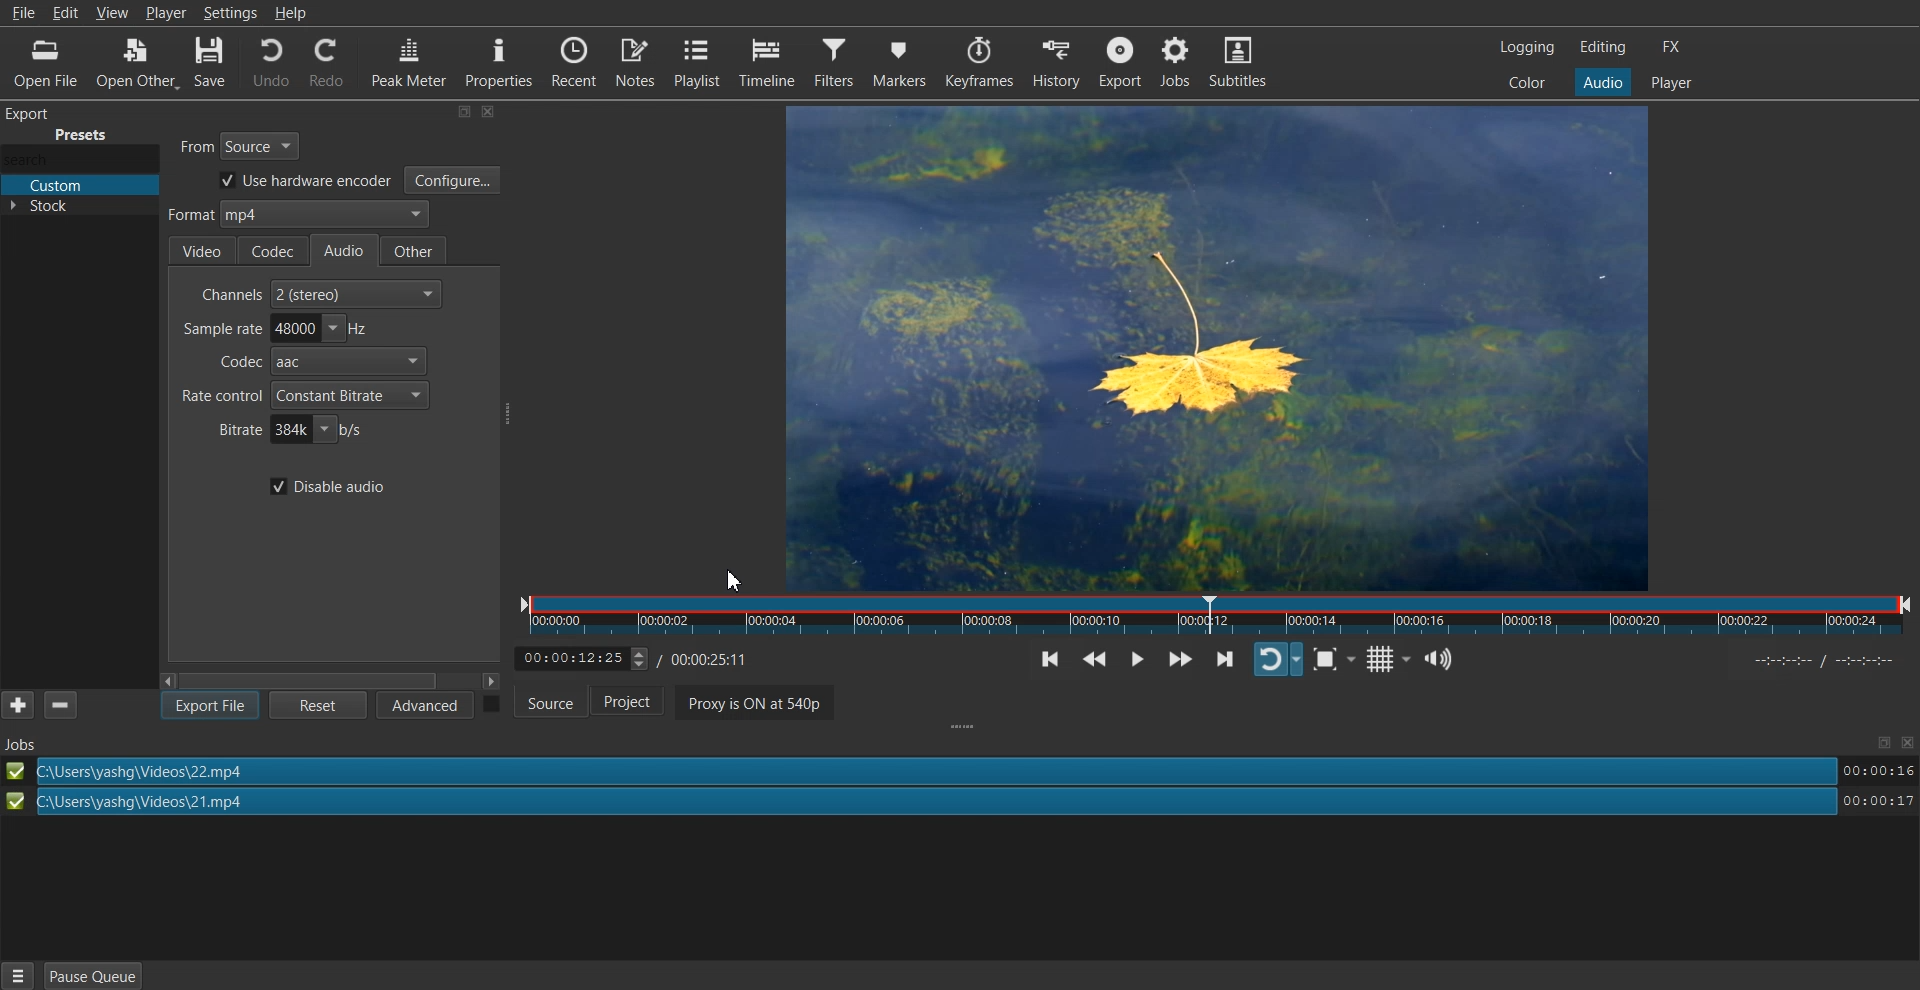 Image resolution: width=1920 pixels, height=990 pixels. Describe the element at coordinates (406, 62) in the screenshot. I see `Peak Meter` at that location.